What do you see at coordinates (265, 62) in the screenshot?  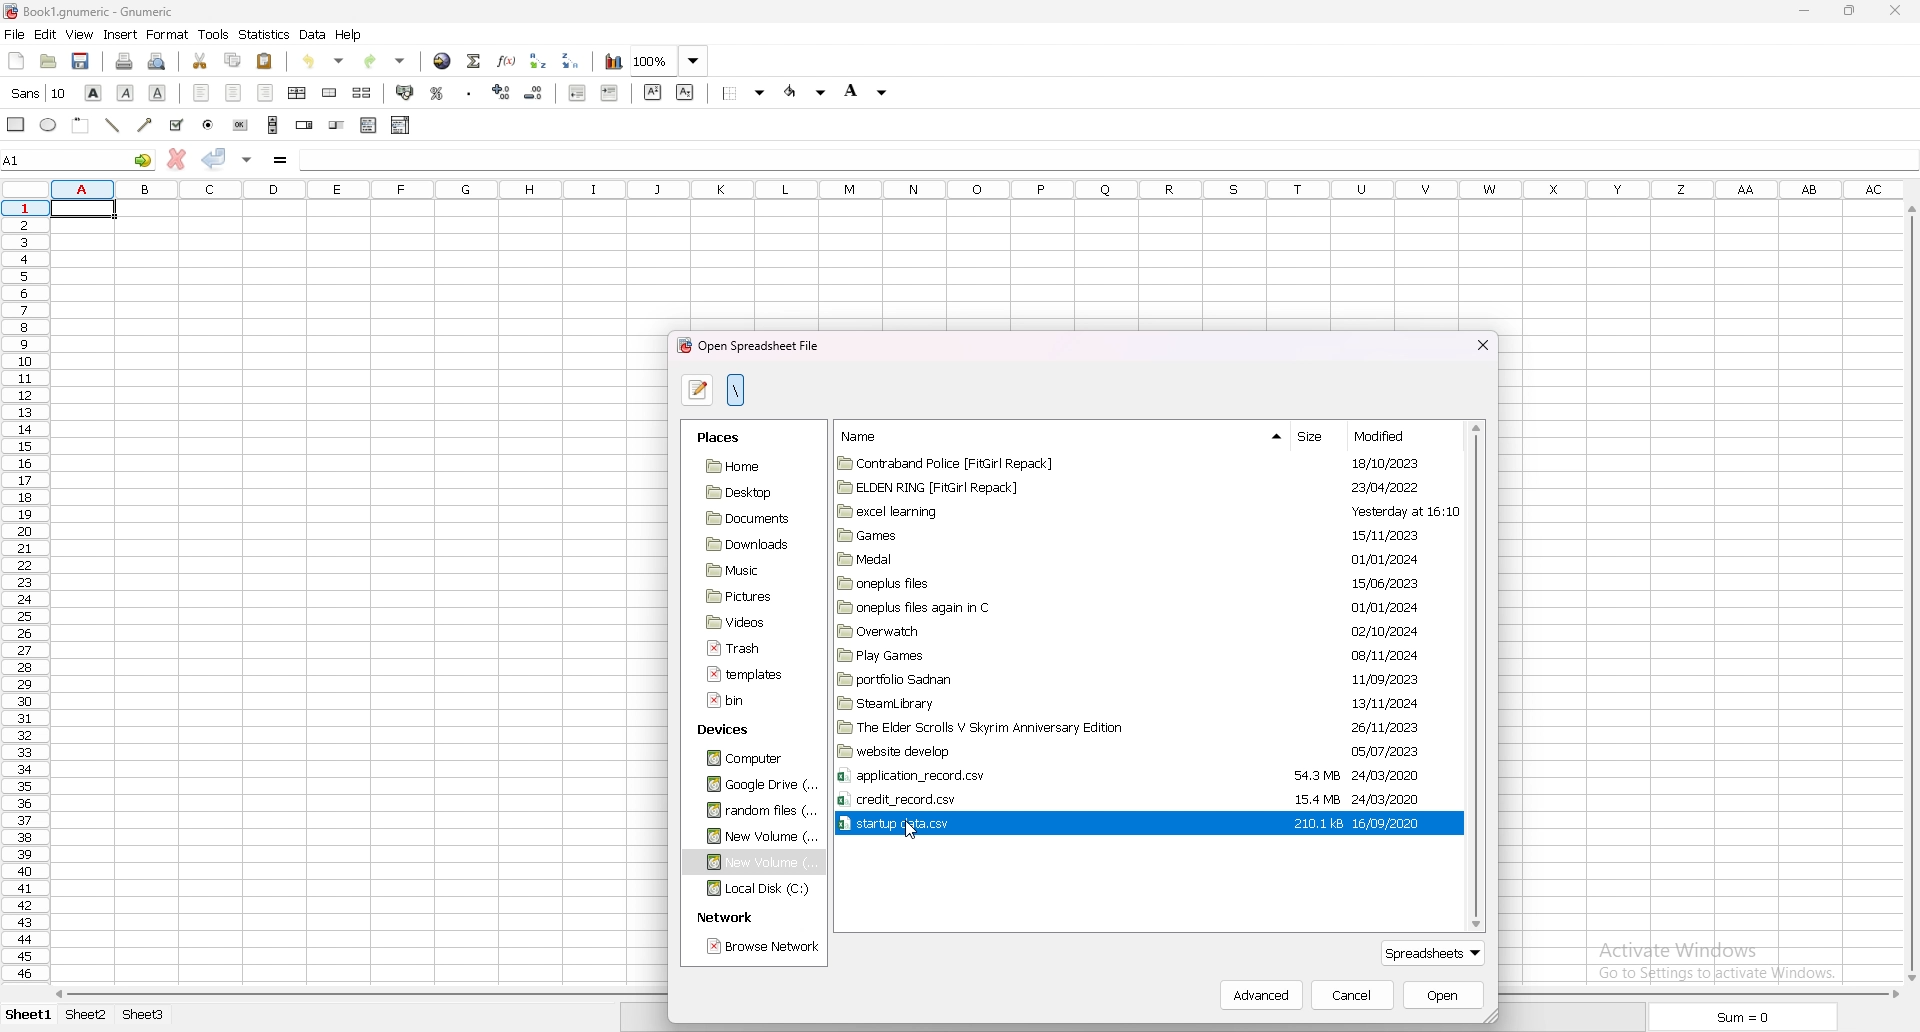 I see `paste` at bounding box center [265, 62].